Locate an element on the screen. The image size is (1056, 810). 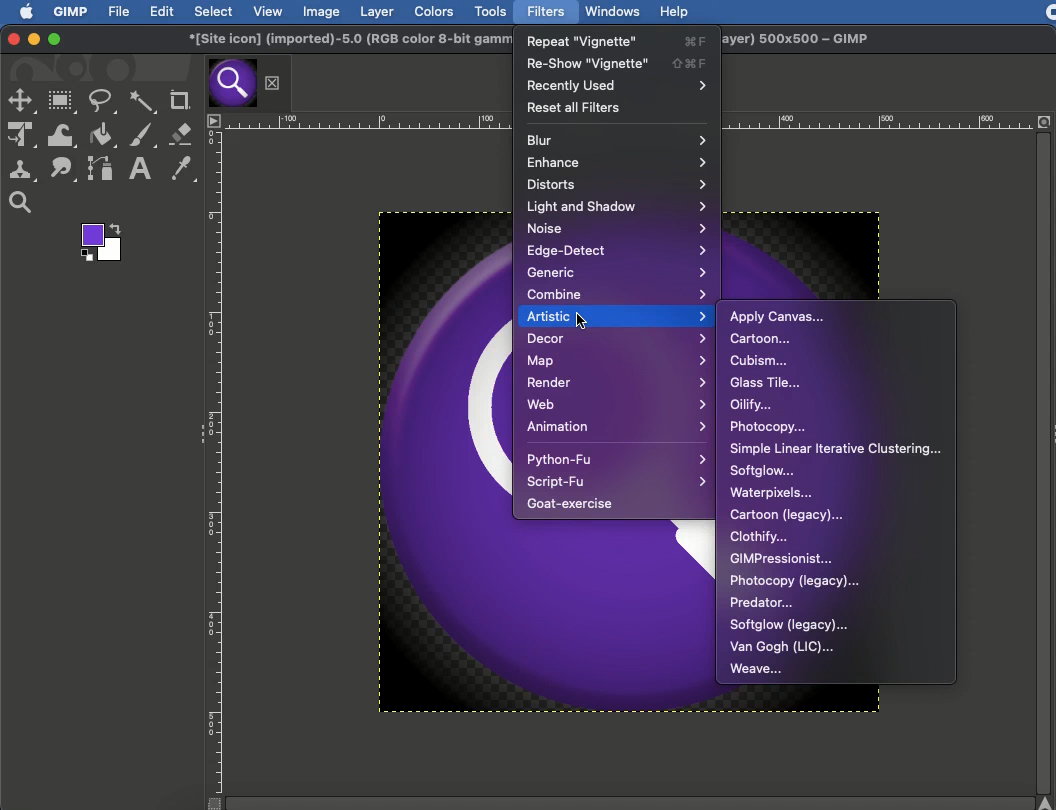
Eraser is located at coordinates (180, 133).